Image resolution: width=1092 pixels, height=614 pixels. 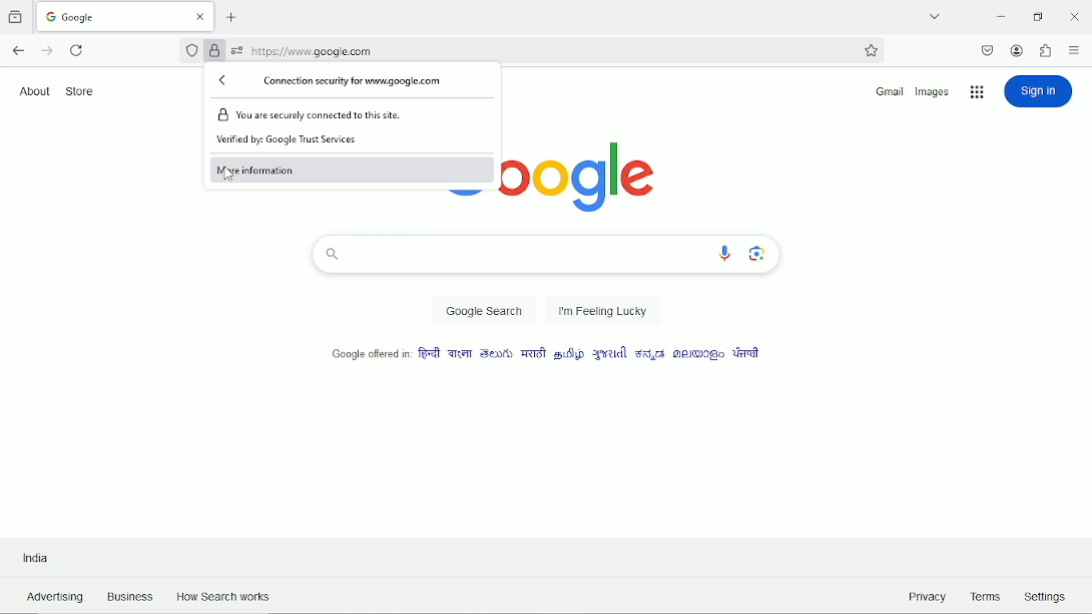 I want to click on Minimize, so click(x=997, y=15).